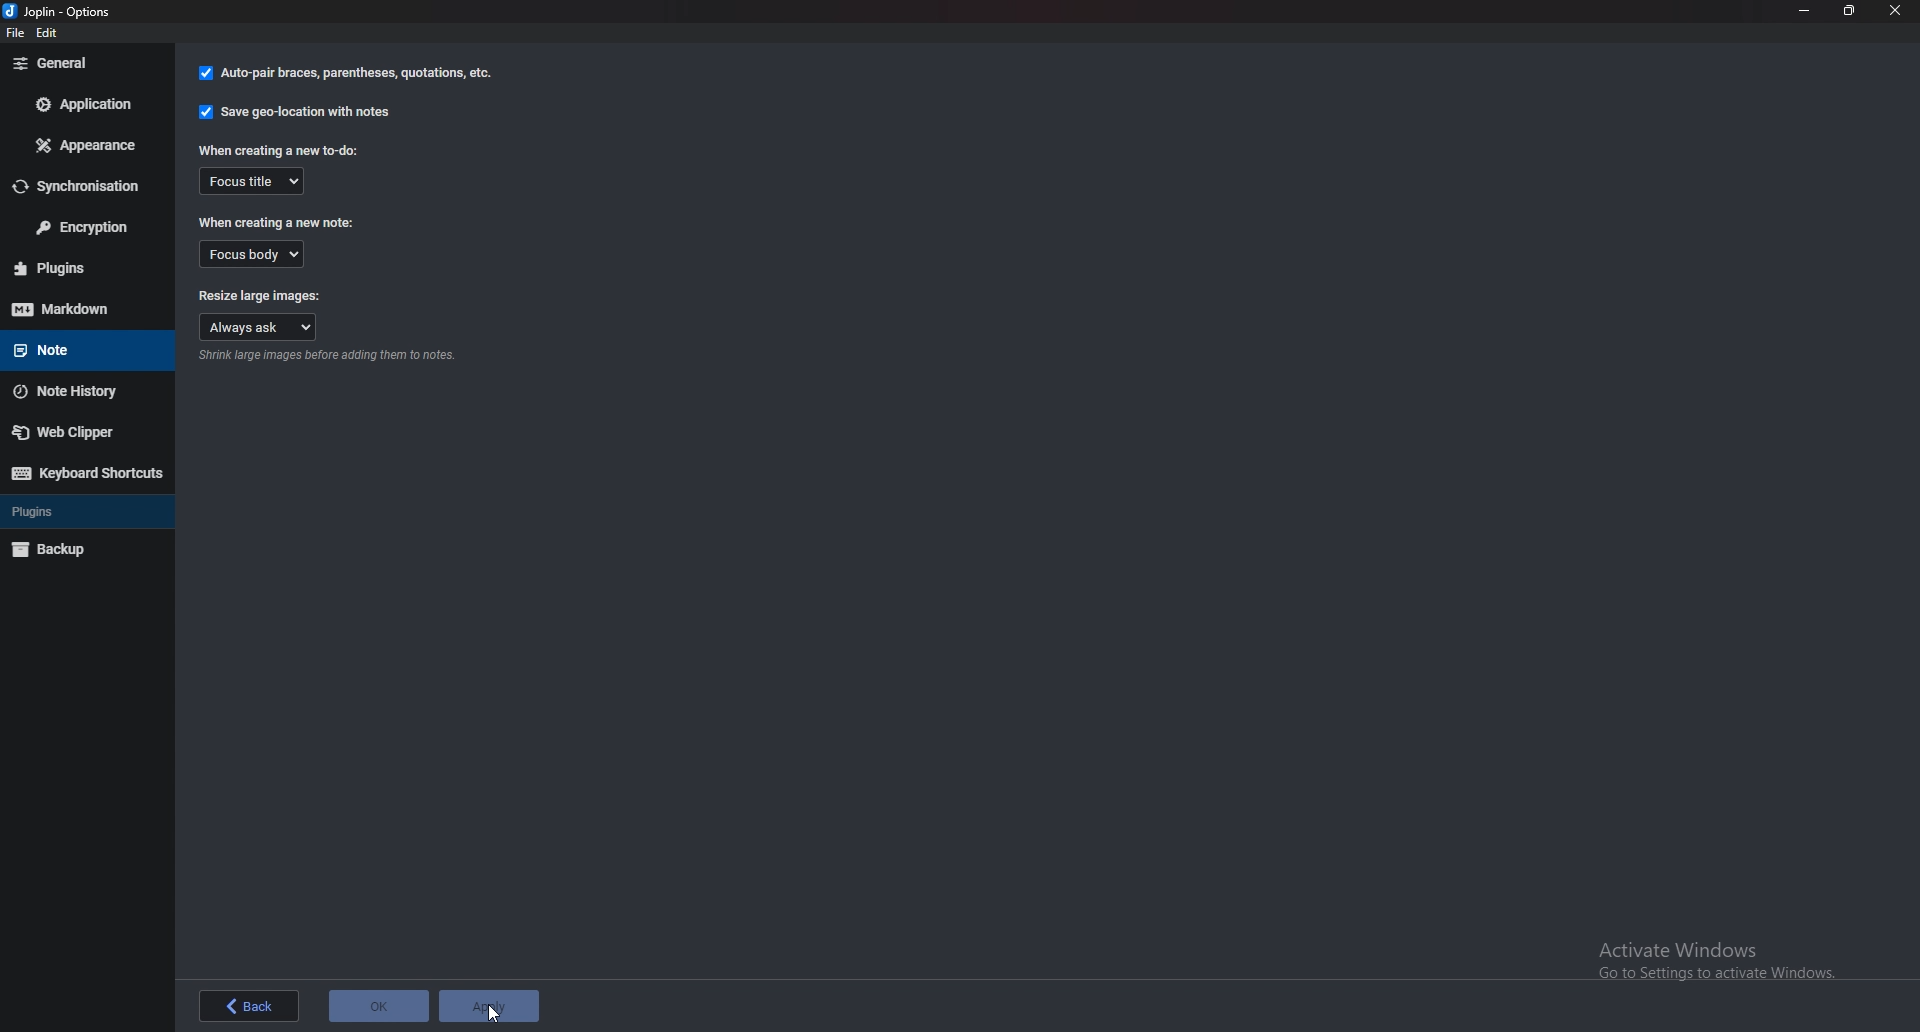 Image resolution: width=1920 pixels, height=1032 pixels. I want to click on Focus title, so click(254, 181).